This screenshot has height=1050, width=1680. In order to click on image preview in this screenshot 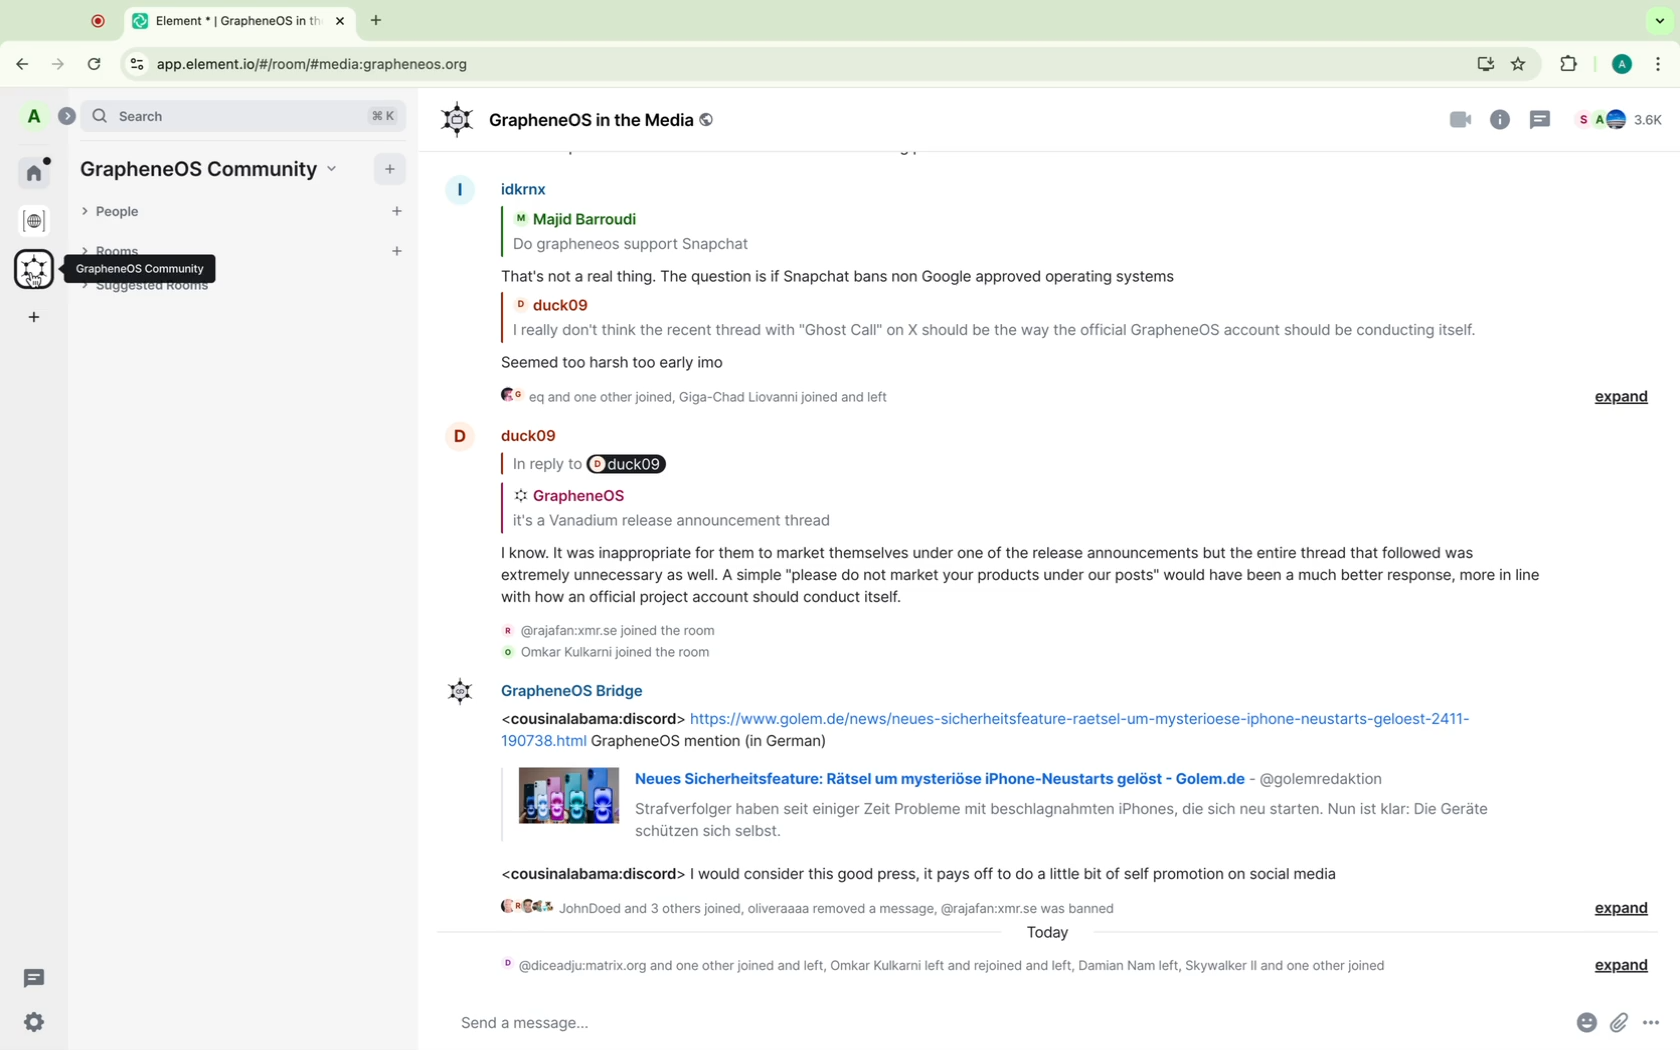, I will do `click(569, 795)`.